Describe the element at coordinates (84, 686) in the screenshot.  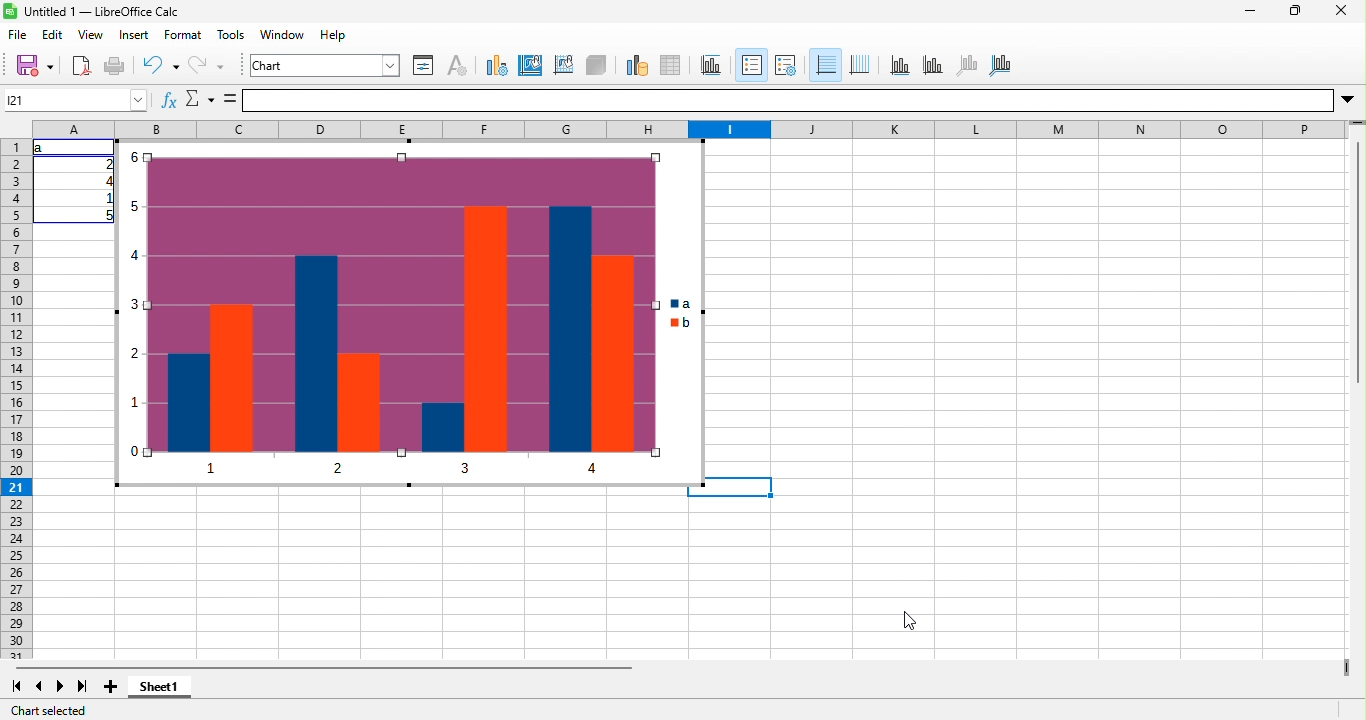
I see `last sheet` at that location.